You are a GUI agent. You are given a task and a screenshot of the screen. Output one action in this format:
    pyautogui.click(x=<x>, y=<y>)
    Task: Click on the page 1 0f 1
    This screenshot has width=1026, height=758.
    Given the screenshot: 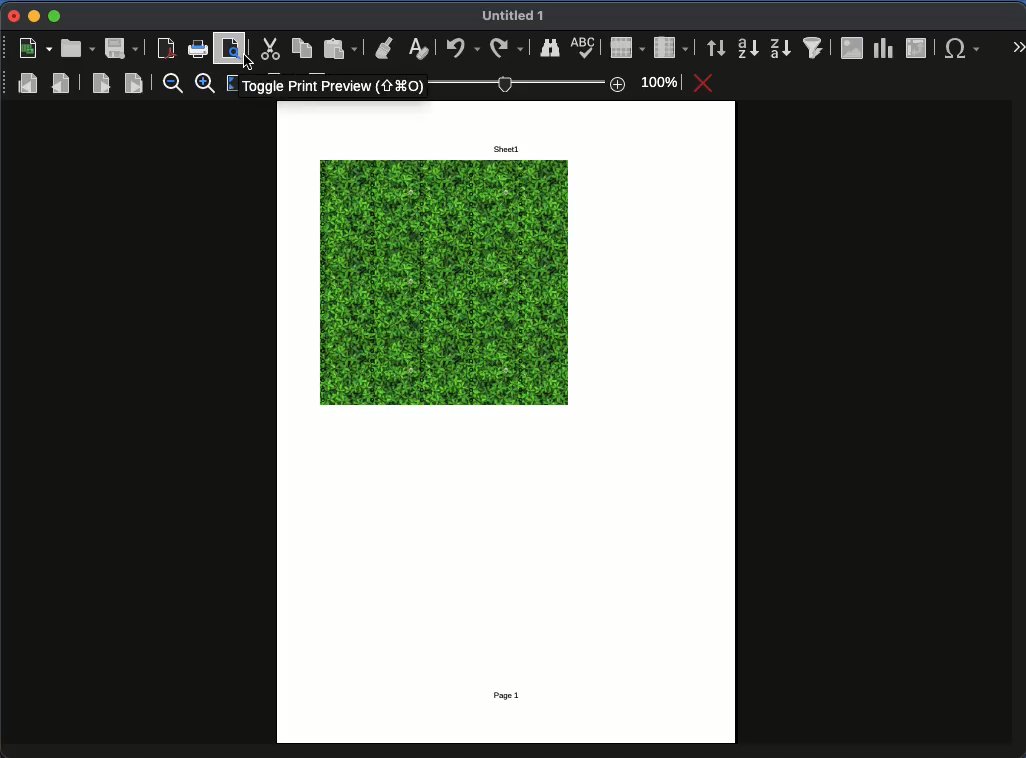 What is the action you would take?
    pyautogui.click(x=514, y=695)
    